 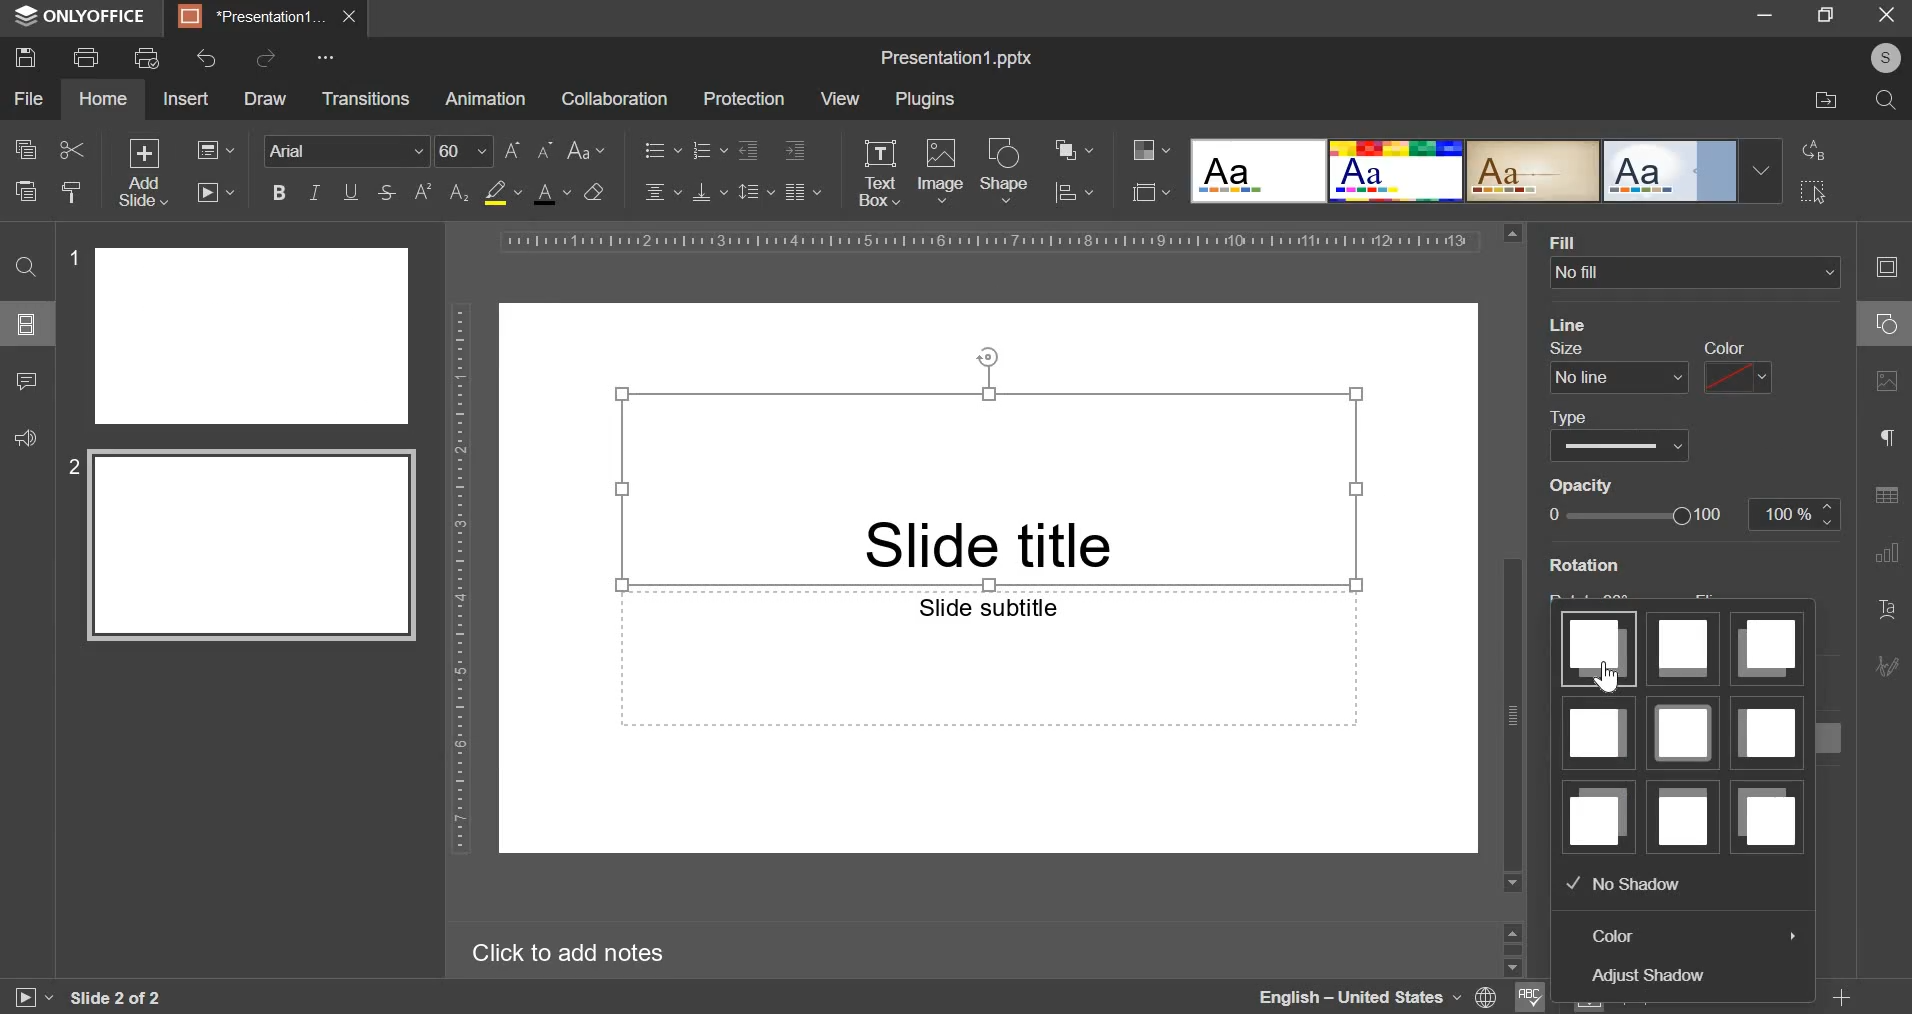 What do you see at coordinates (145, 173) in the screenshot?
I see `add slide` at bounding box center [145, 173].